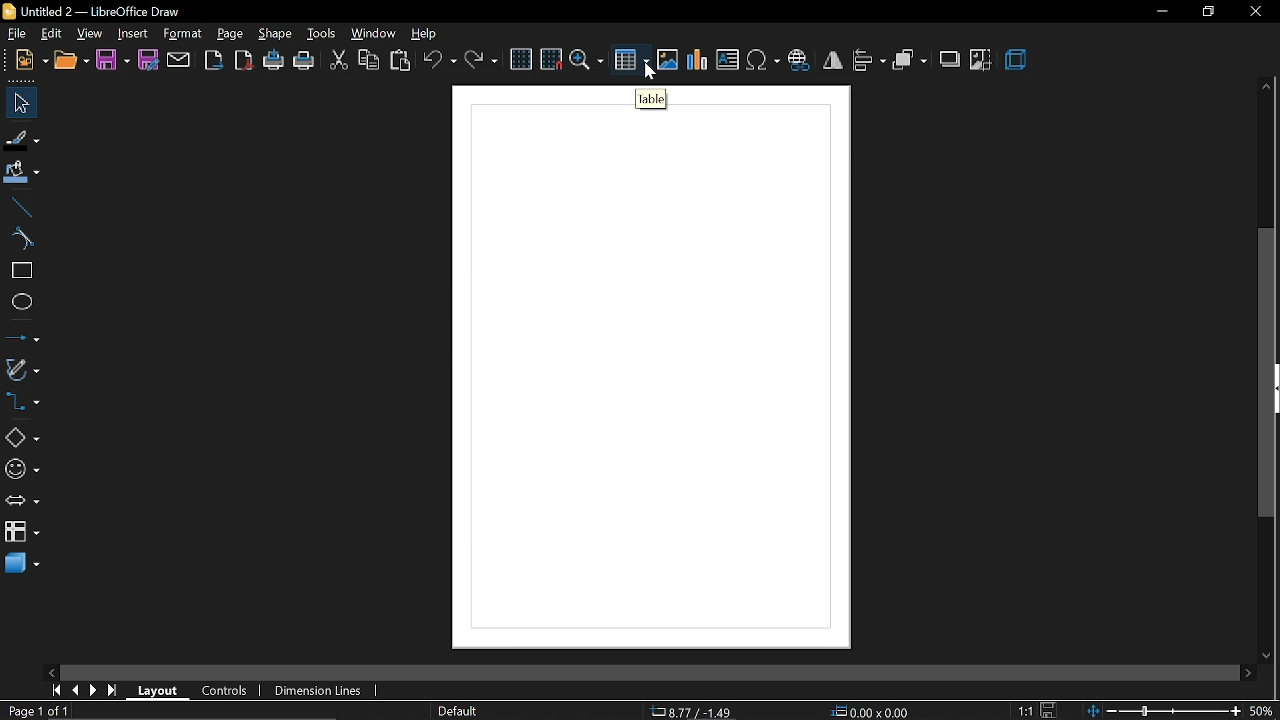  Describe the element at coordinates (226, 690) in the screenshot. I see `controls` at that location.